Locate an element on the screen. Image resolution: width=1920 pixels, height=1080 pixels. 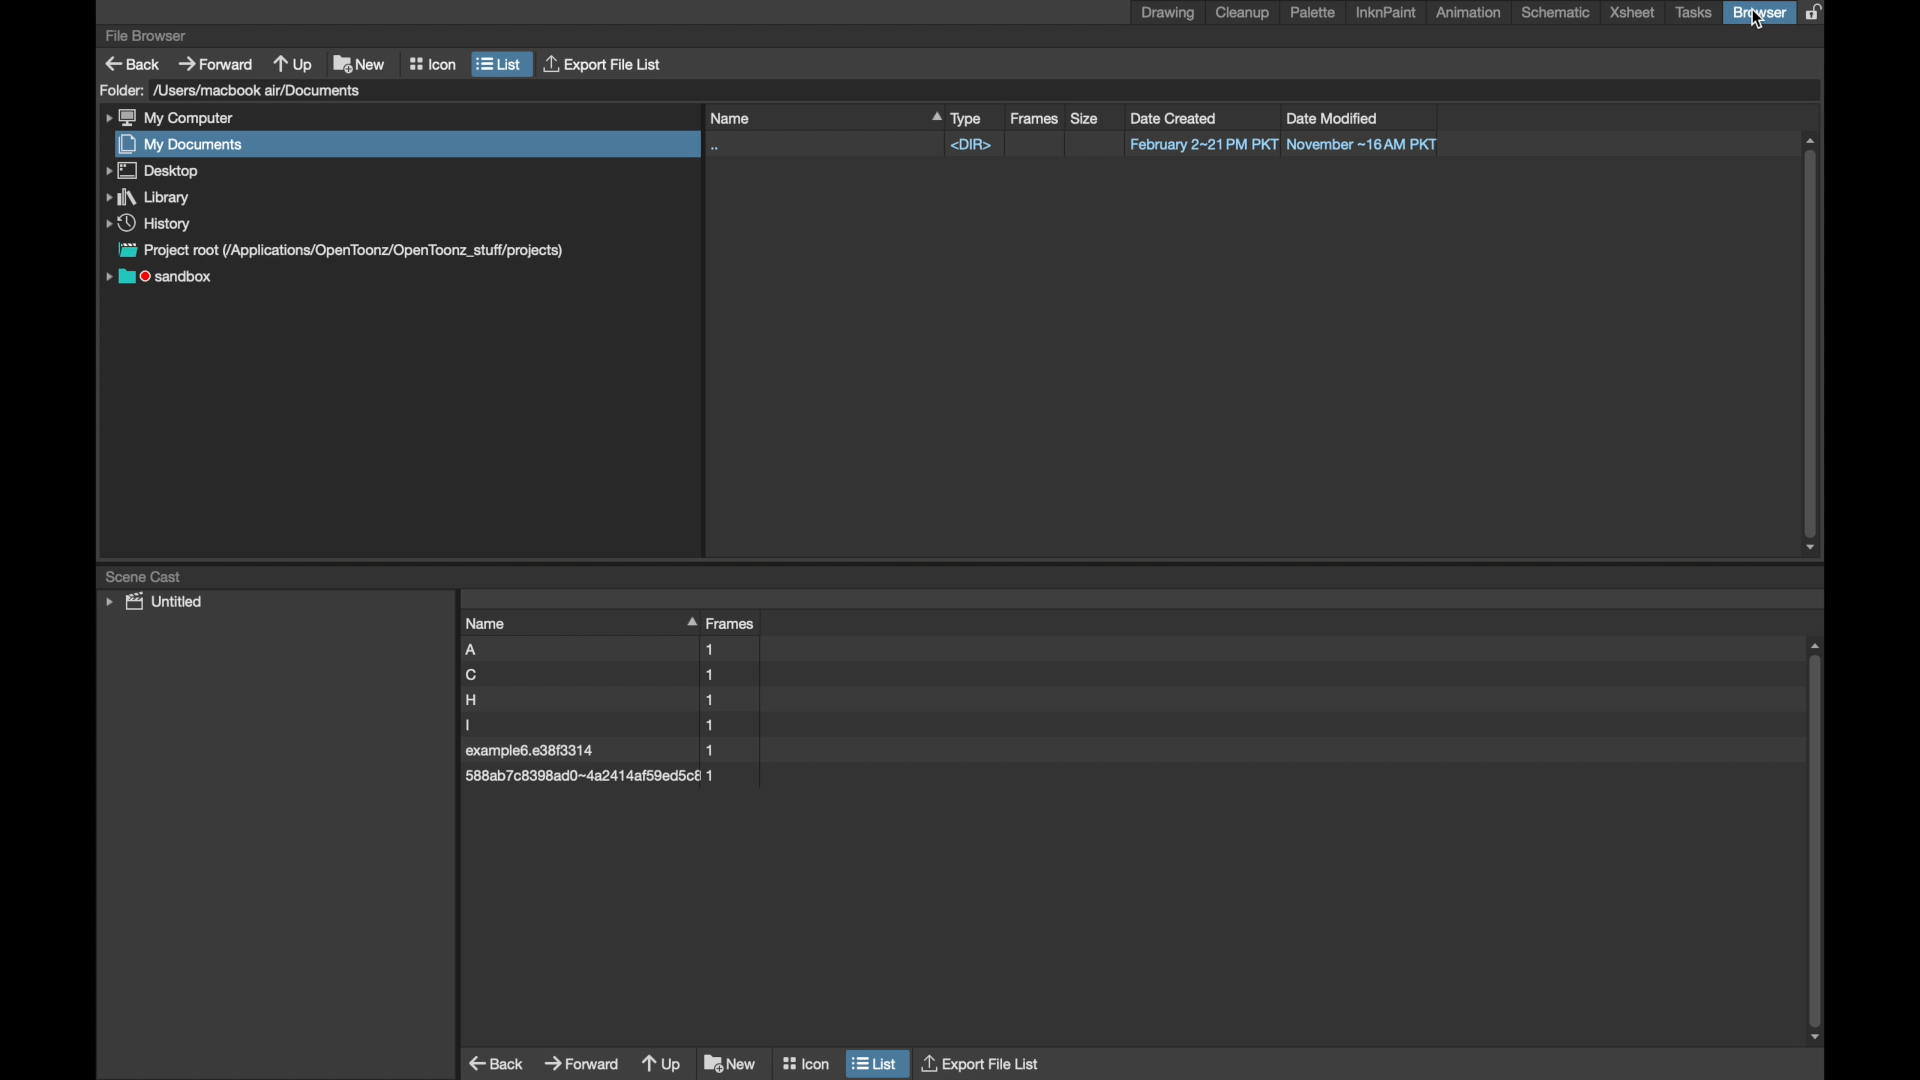
1 is located at coordinates (728, 673).